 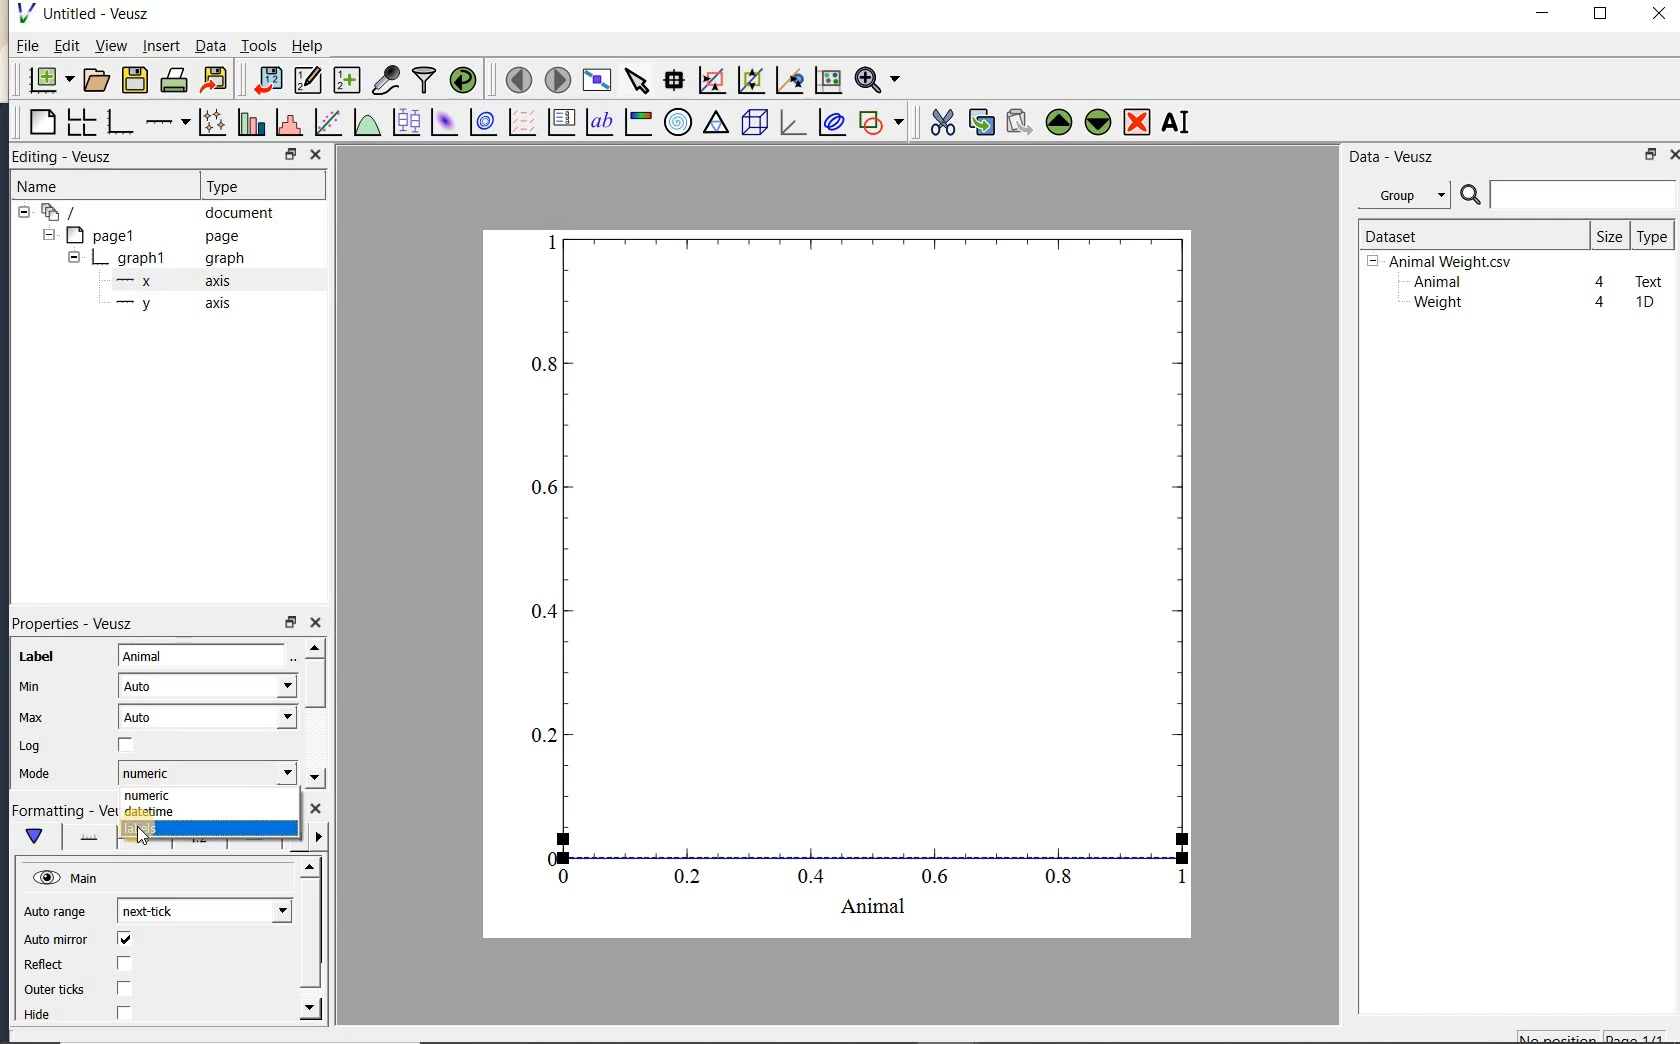 I want to click on labels, so click(x=144, y=830).